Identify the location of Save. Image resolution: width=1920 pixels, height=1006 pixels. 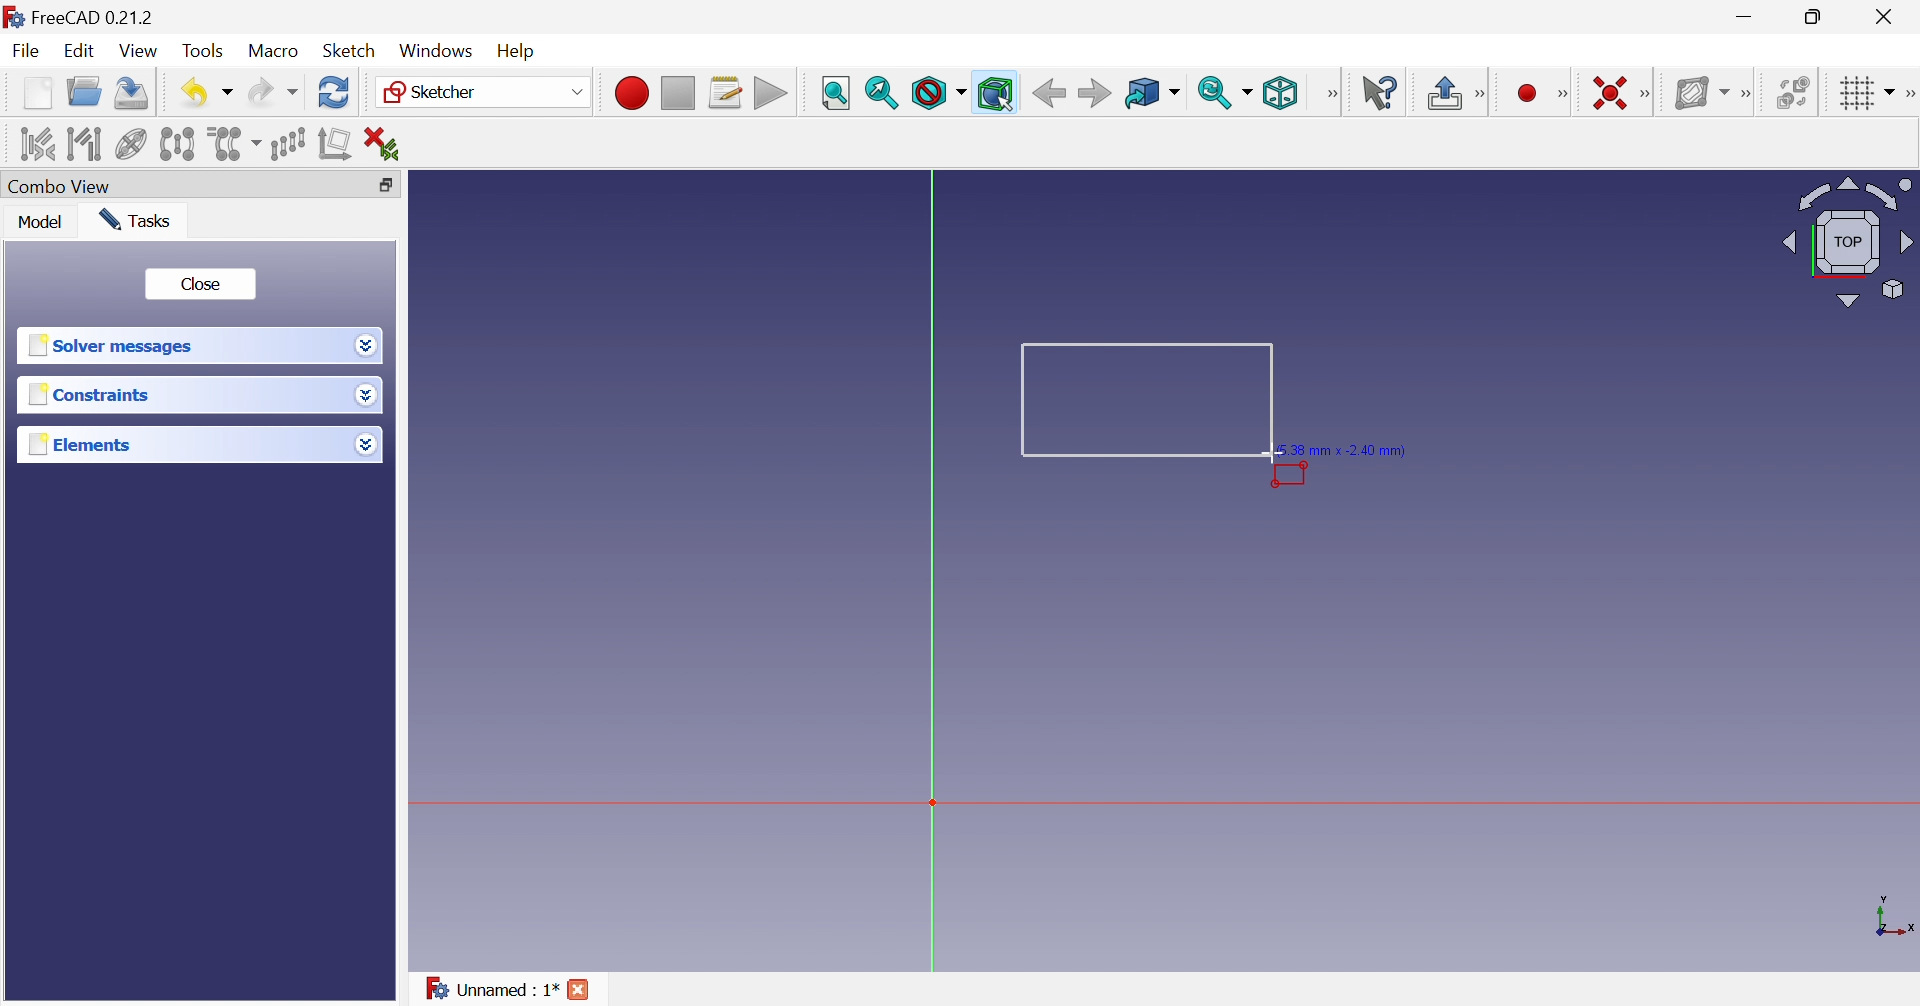
(204, 93).